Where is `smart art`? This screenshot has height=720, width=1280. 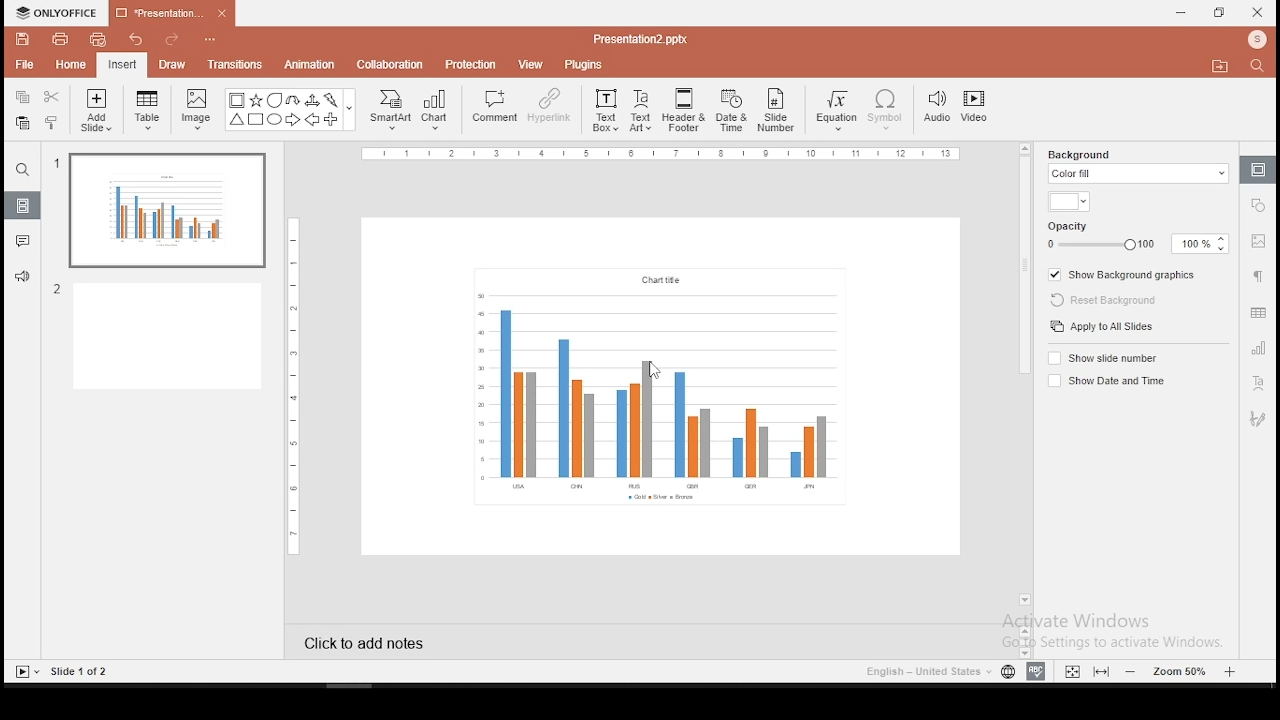
smart art is located at coordinates (392, 110).